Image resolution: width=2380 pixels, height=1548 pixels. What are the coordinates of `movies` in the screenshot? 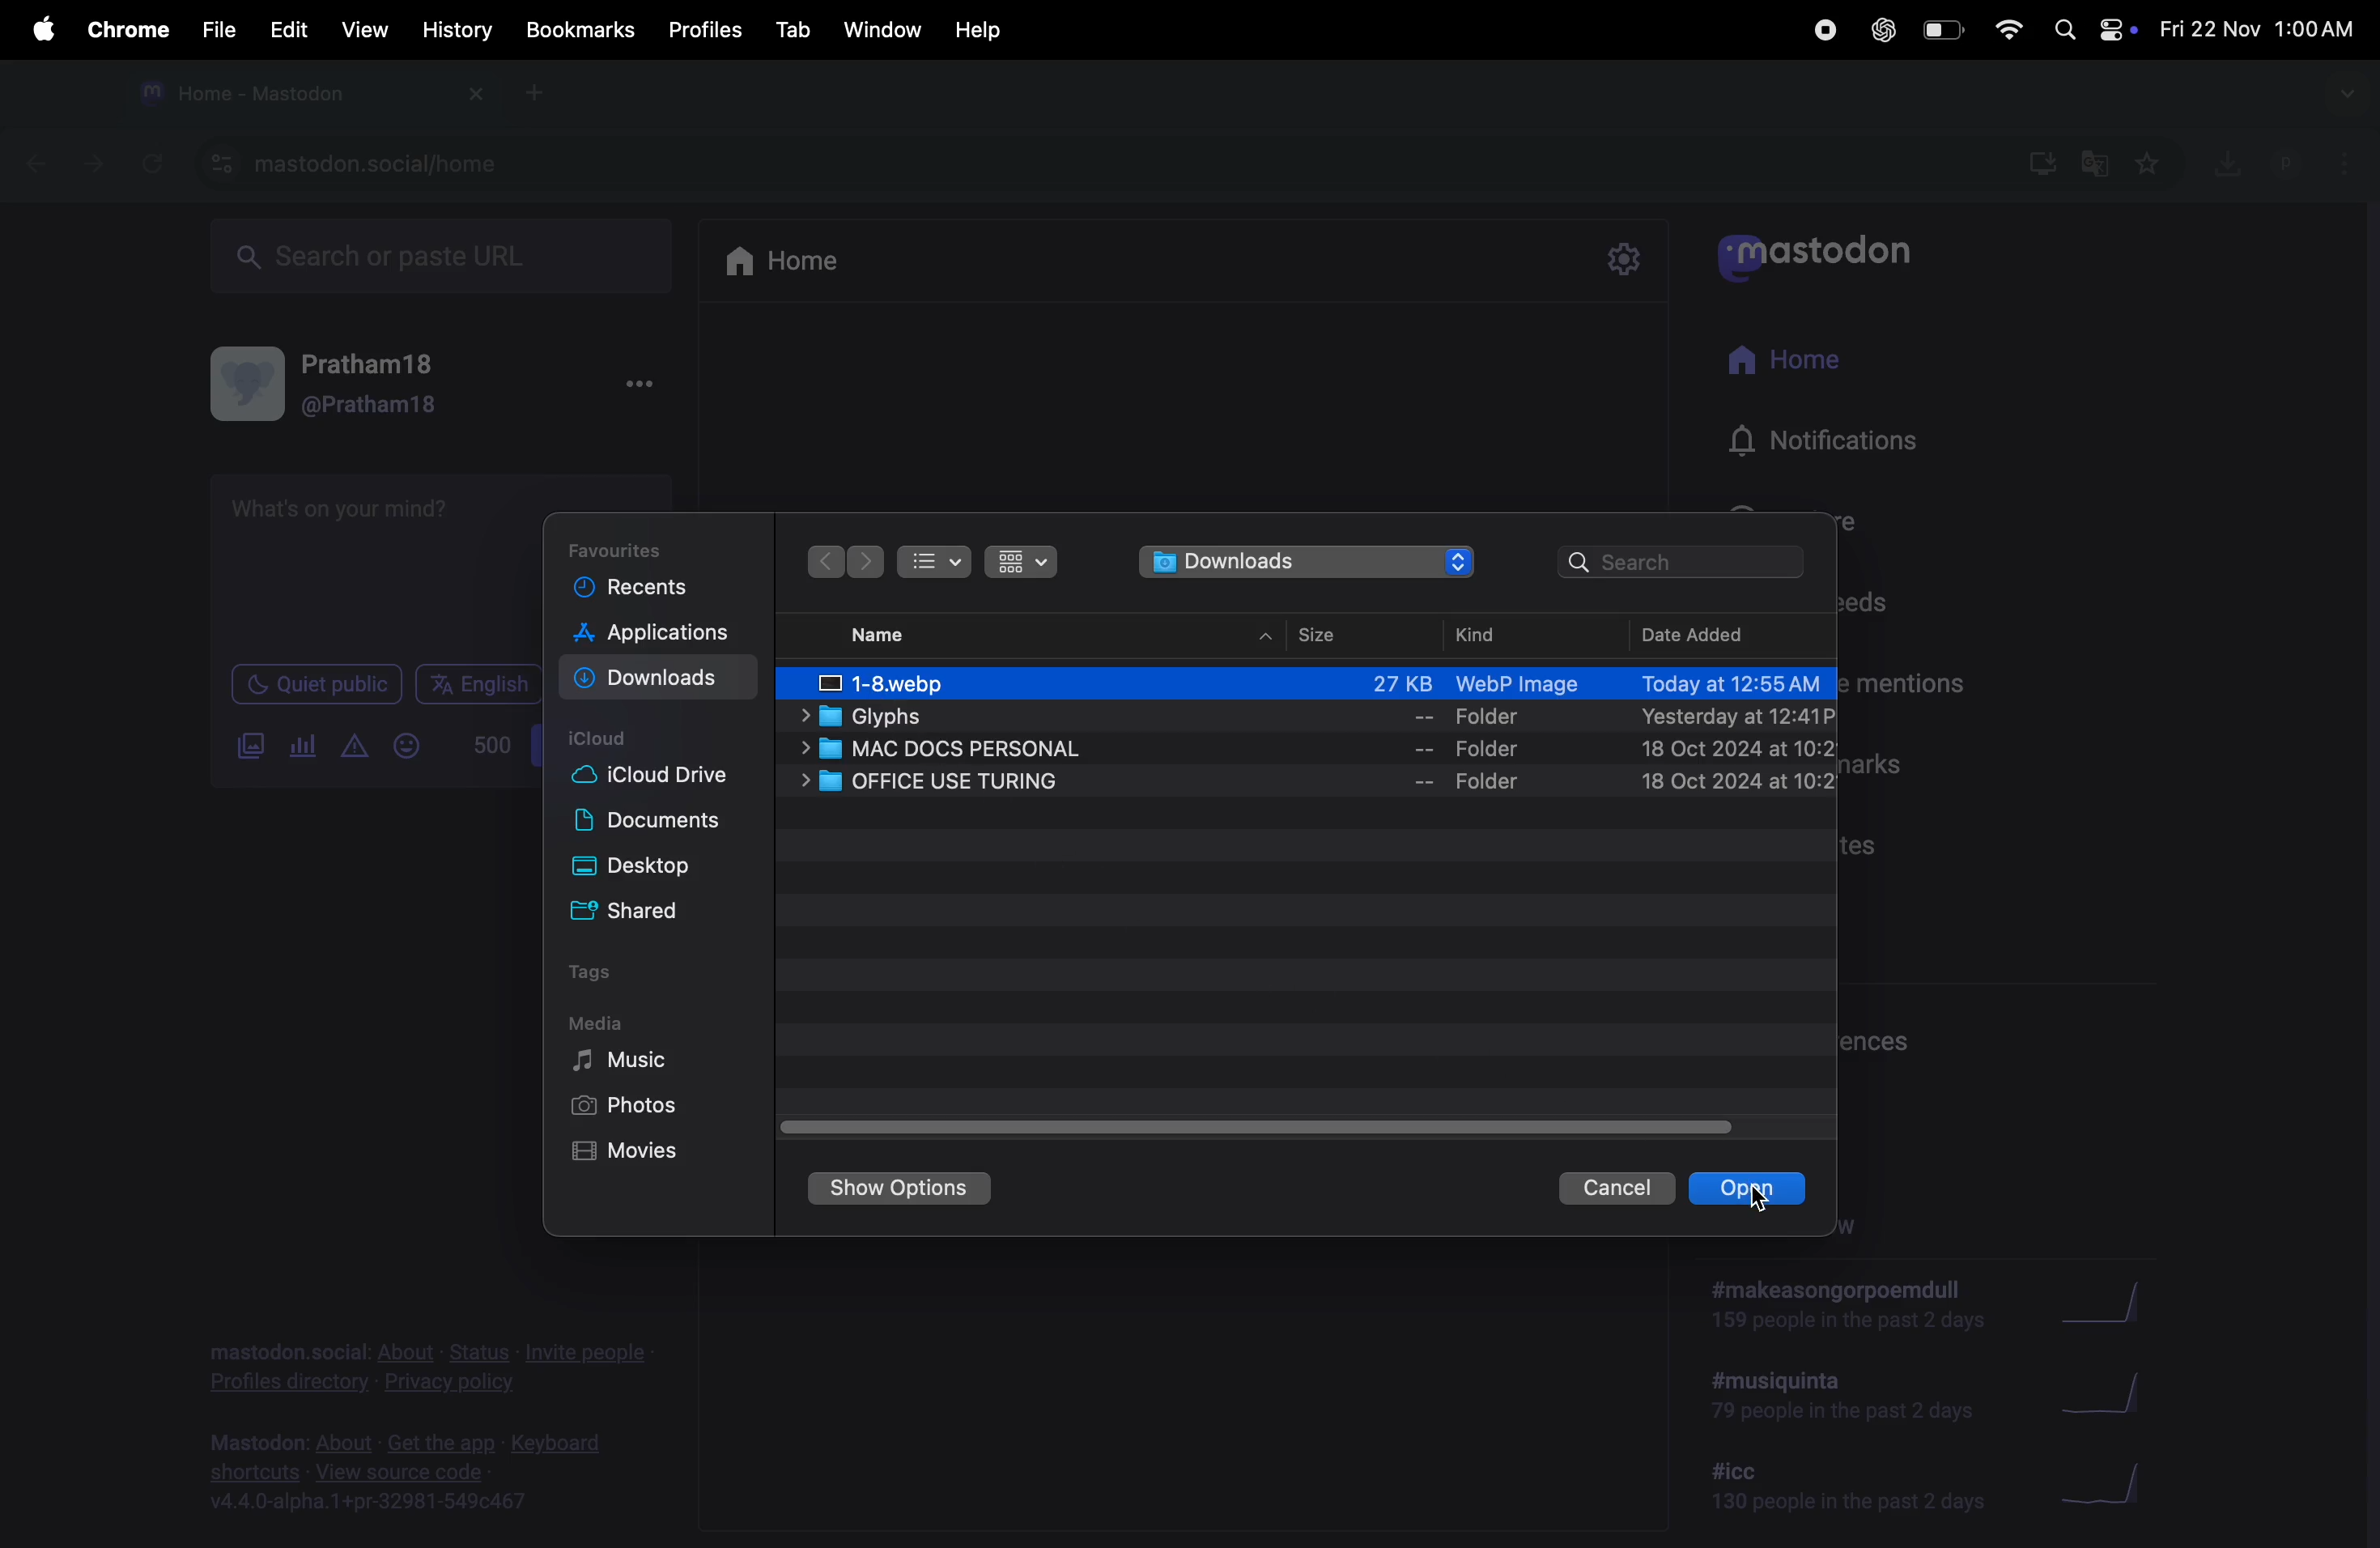 It's located at (624, 1155).